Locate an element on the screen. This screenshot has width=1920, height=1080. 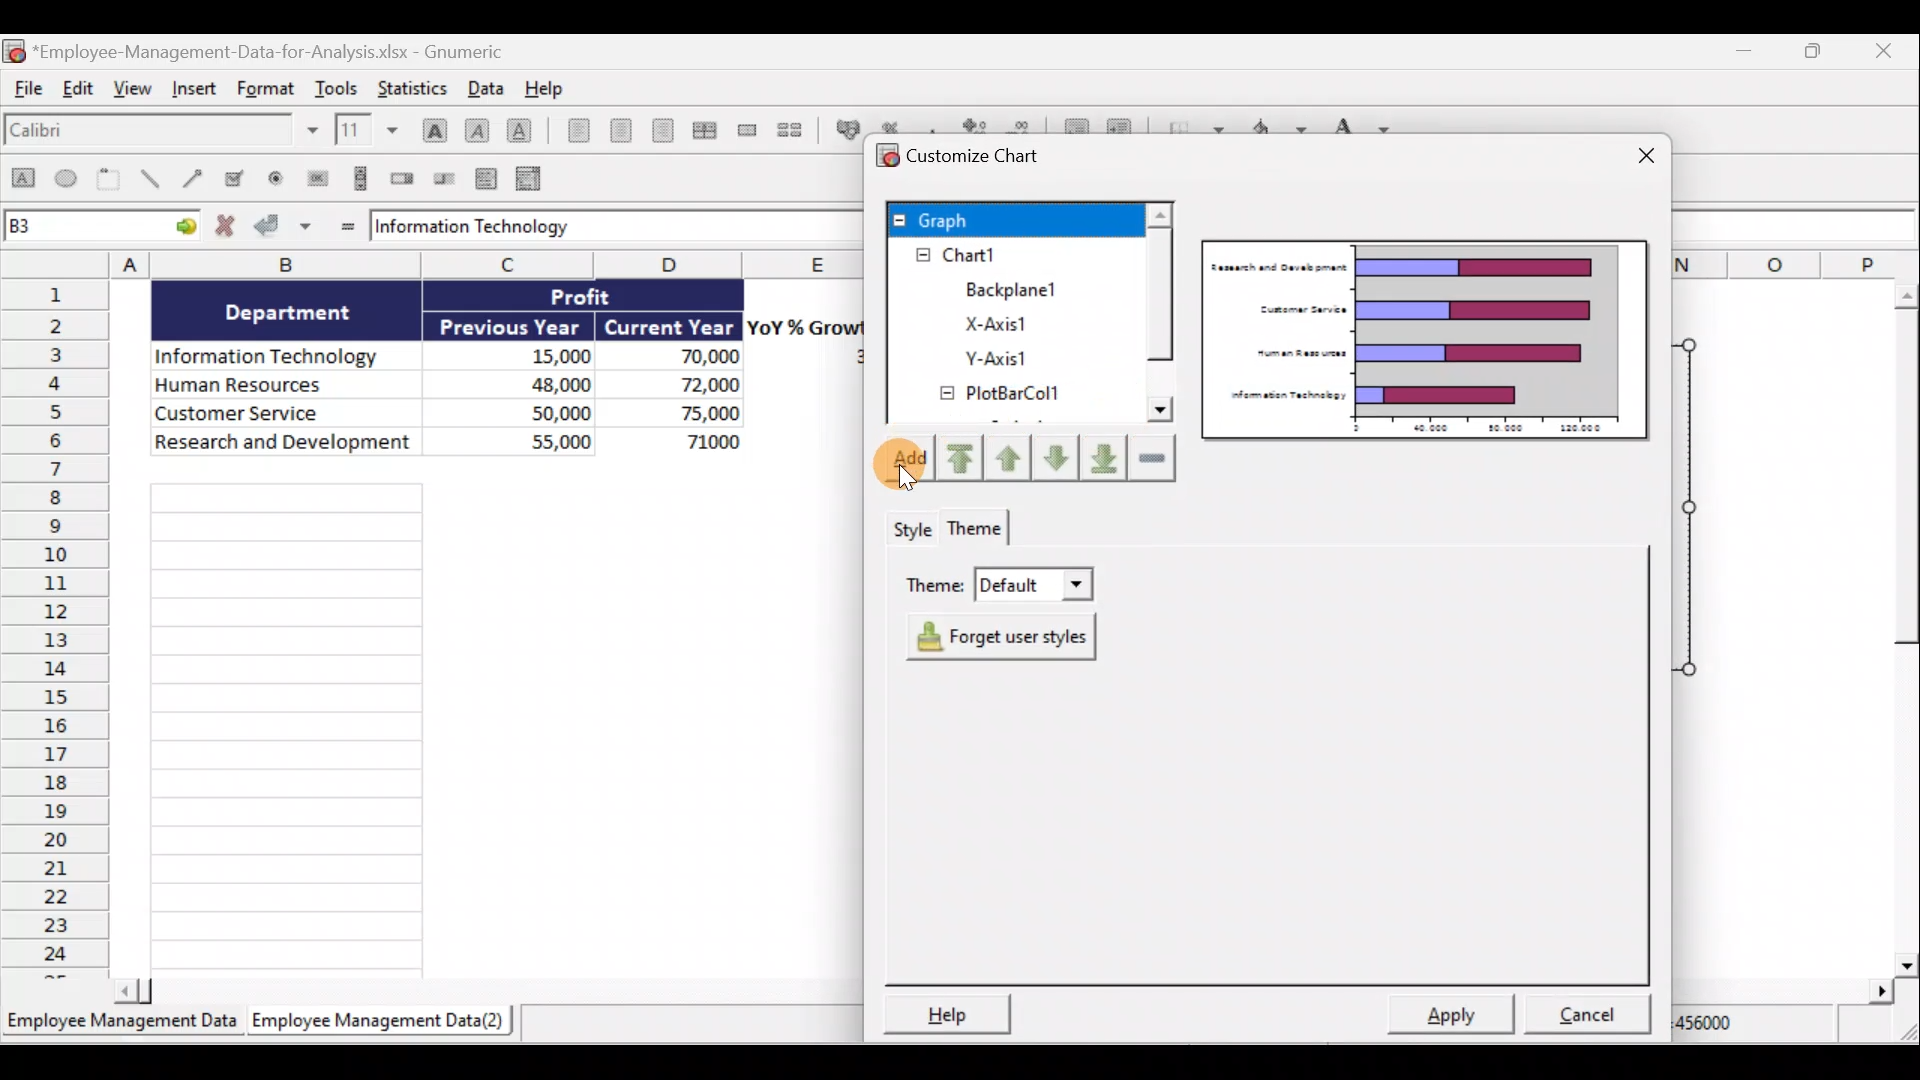
PlotBarCol1 is located at coordinates (997, 395).